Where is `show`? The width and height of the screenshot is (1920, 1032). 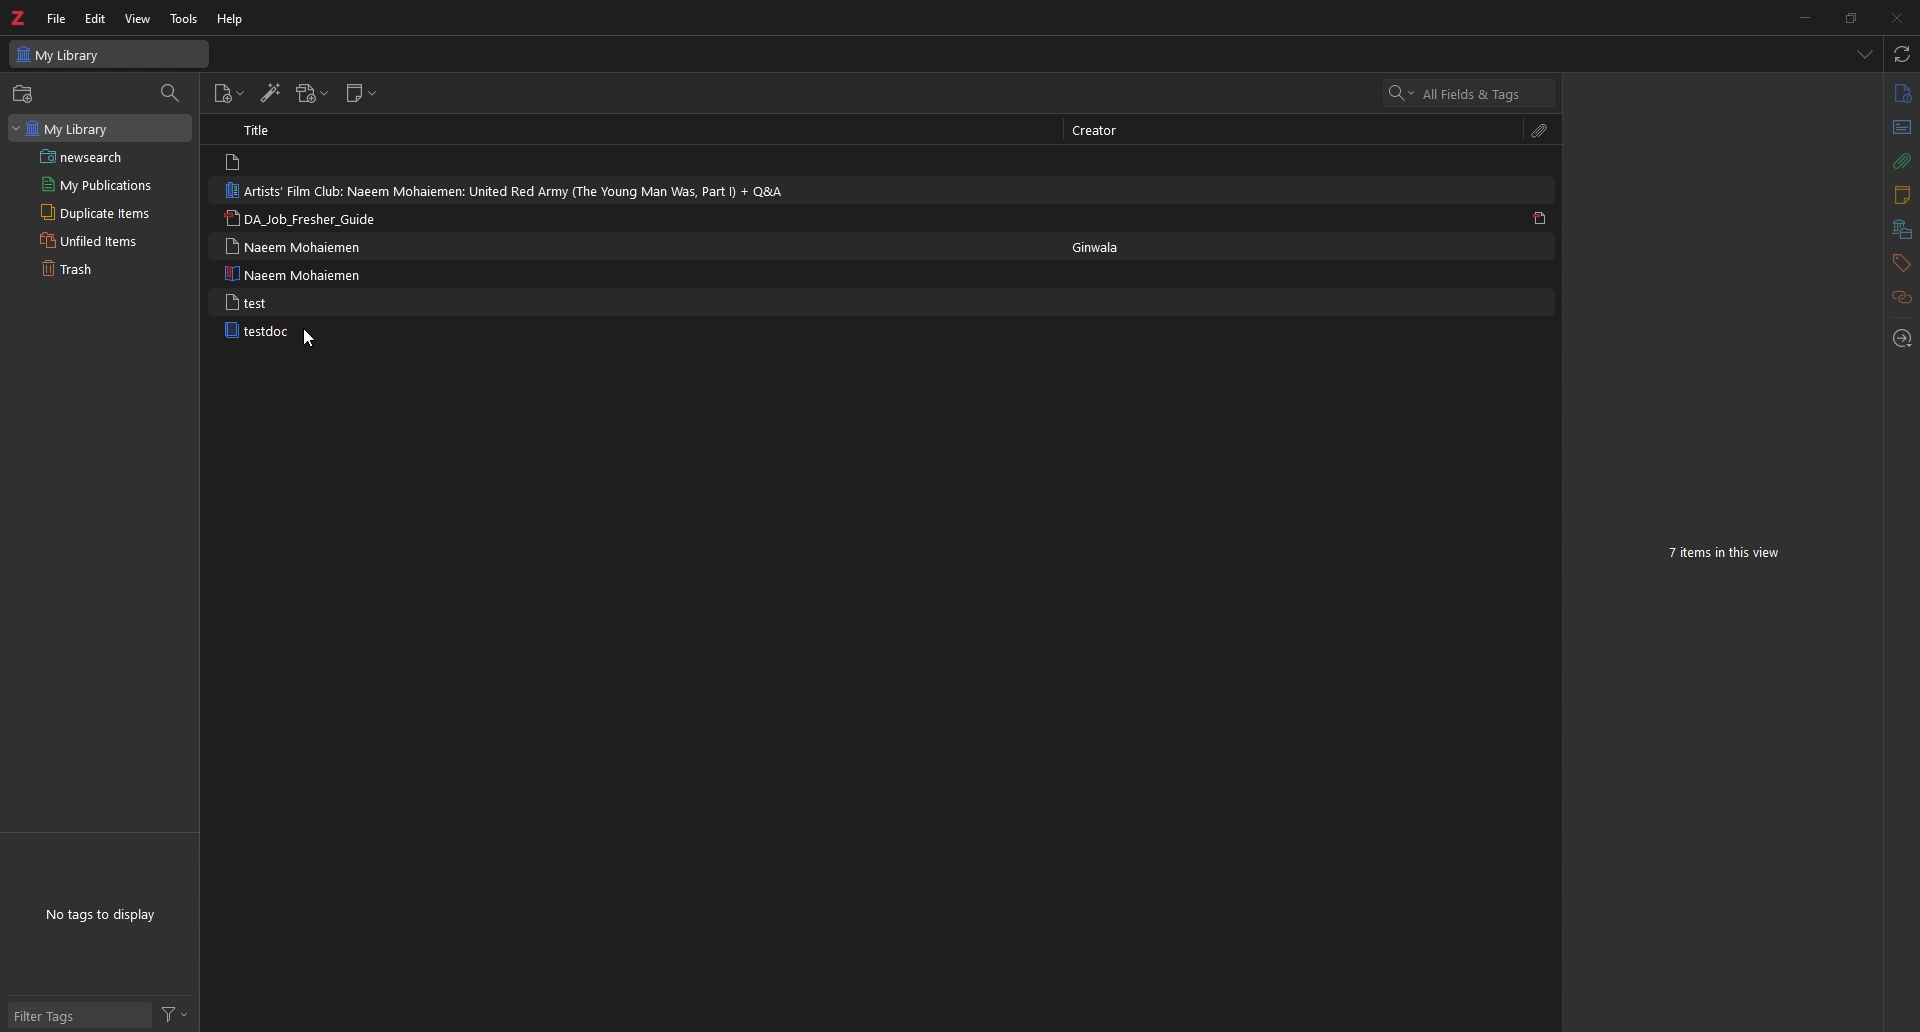
show is located at coordinates (1860, 57).